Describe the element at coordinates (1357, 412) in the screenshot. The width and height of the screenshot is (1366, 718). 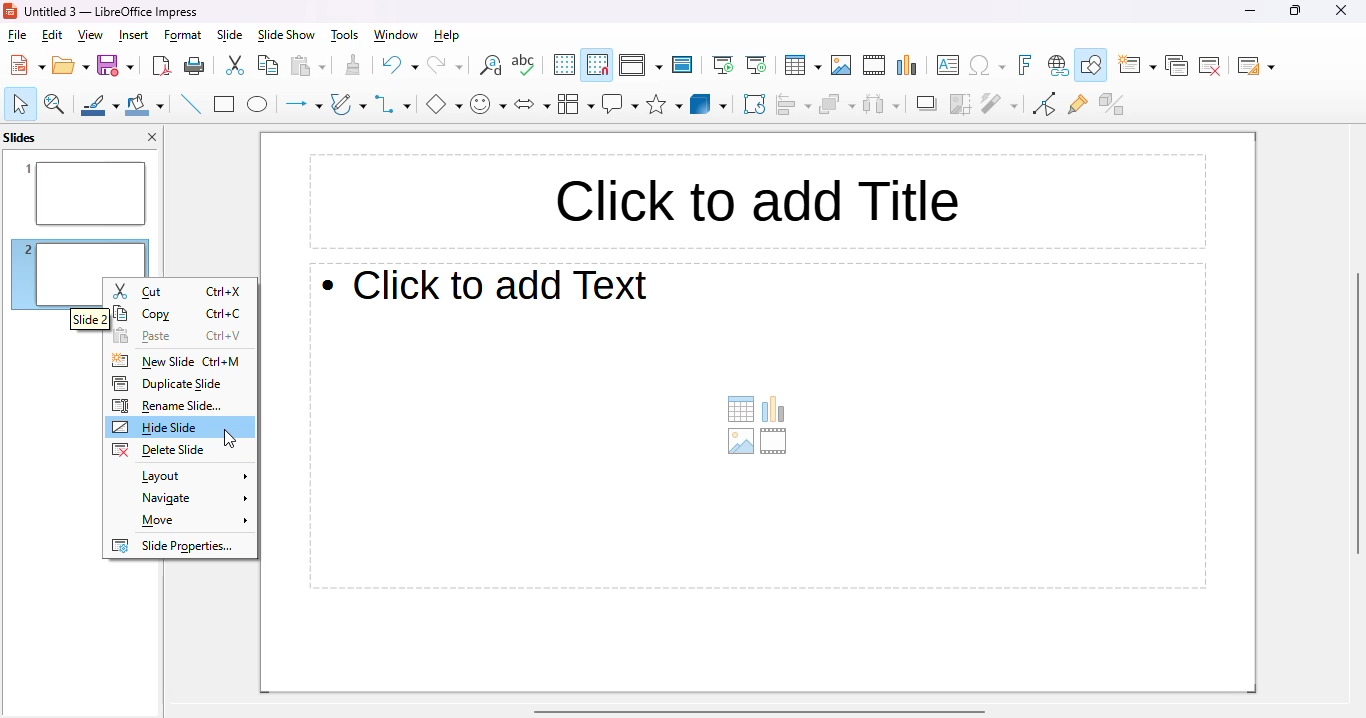
I see `vertical scroll bar` at that location.